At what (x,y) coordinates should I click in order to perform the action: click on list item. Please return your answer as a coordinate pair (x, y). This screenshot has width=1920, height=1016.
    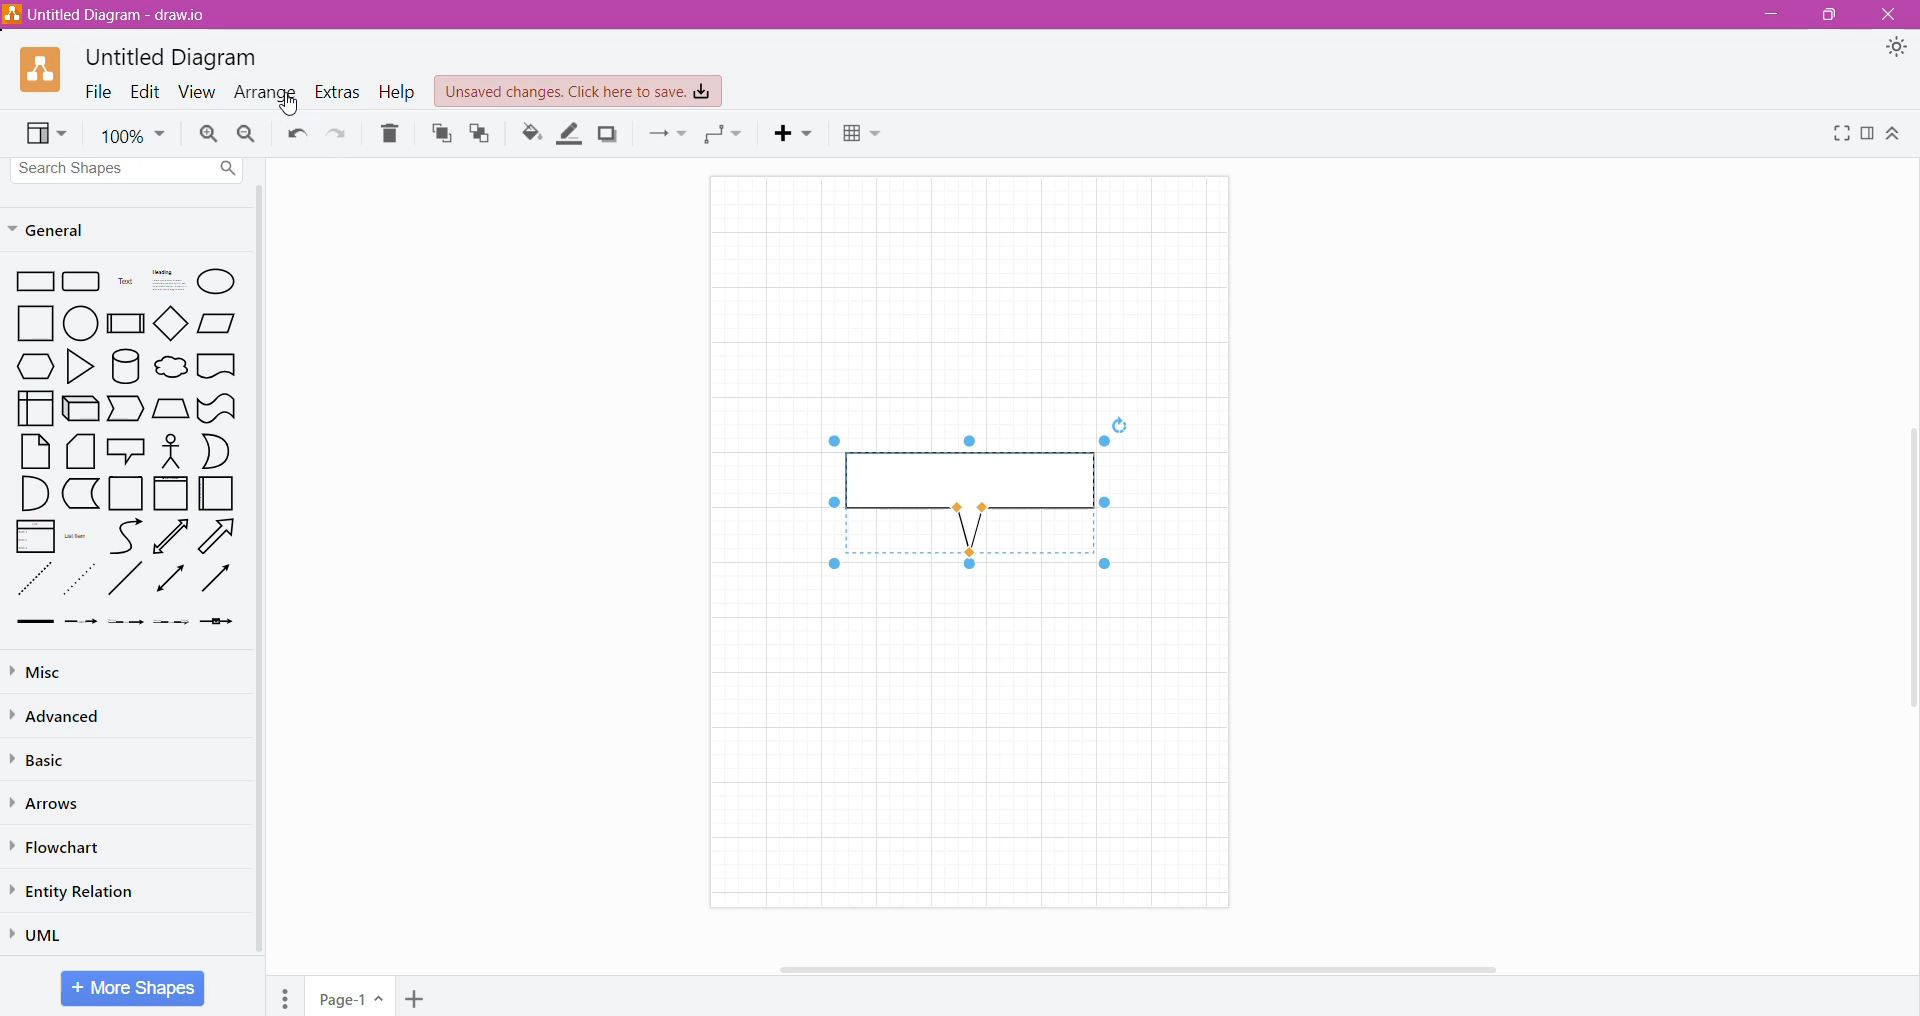
    Looking at the image, I should click on (80, 535).